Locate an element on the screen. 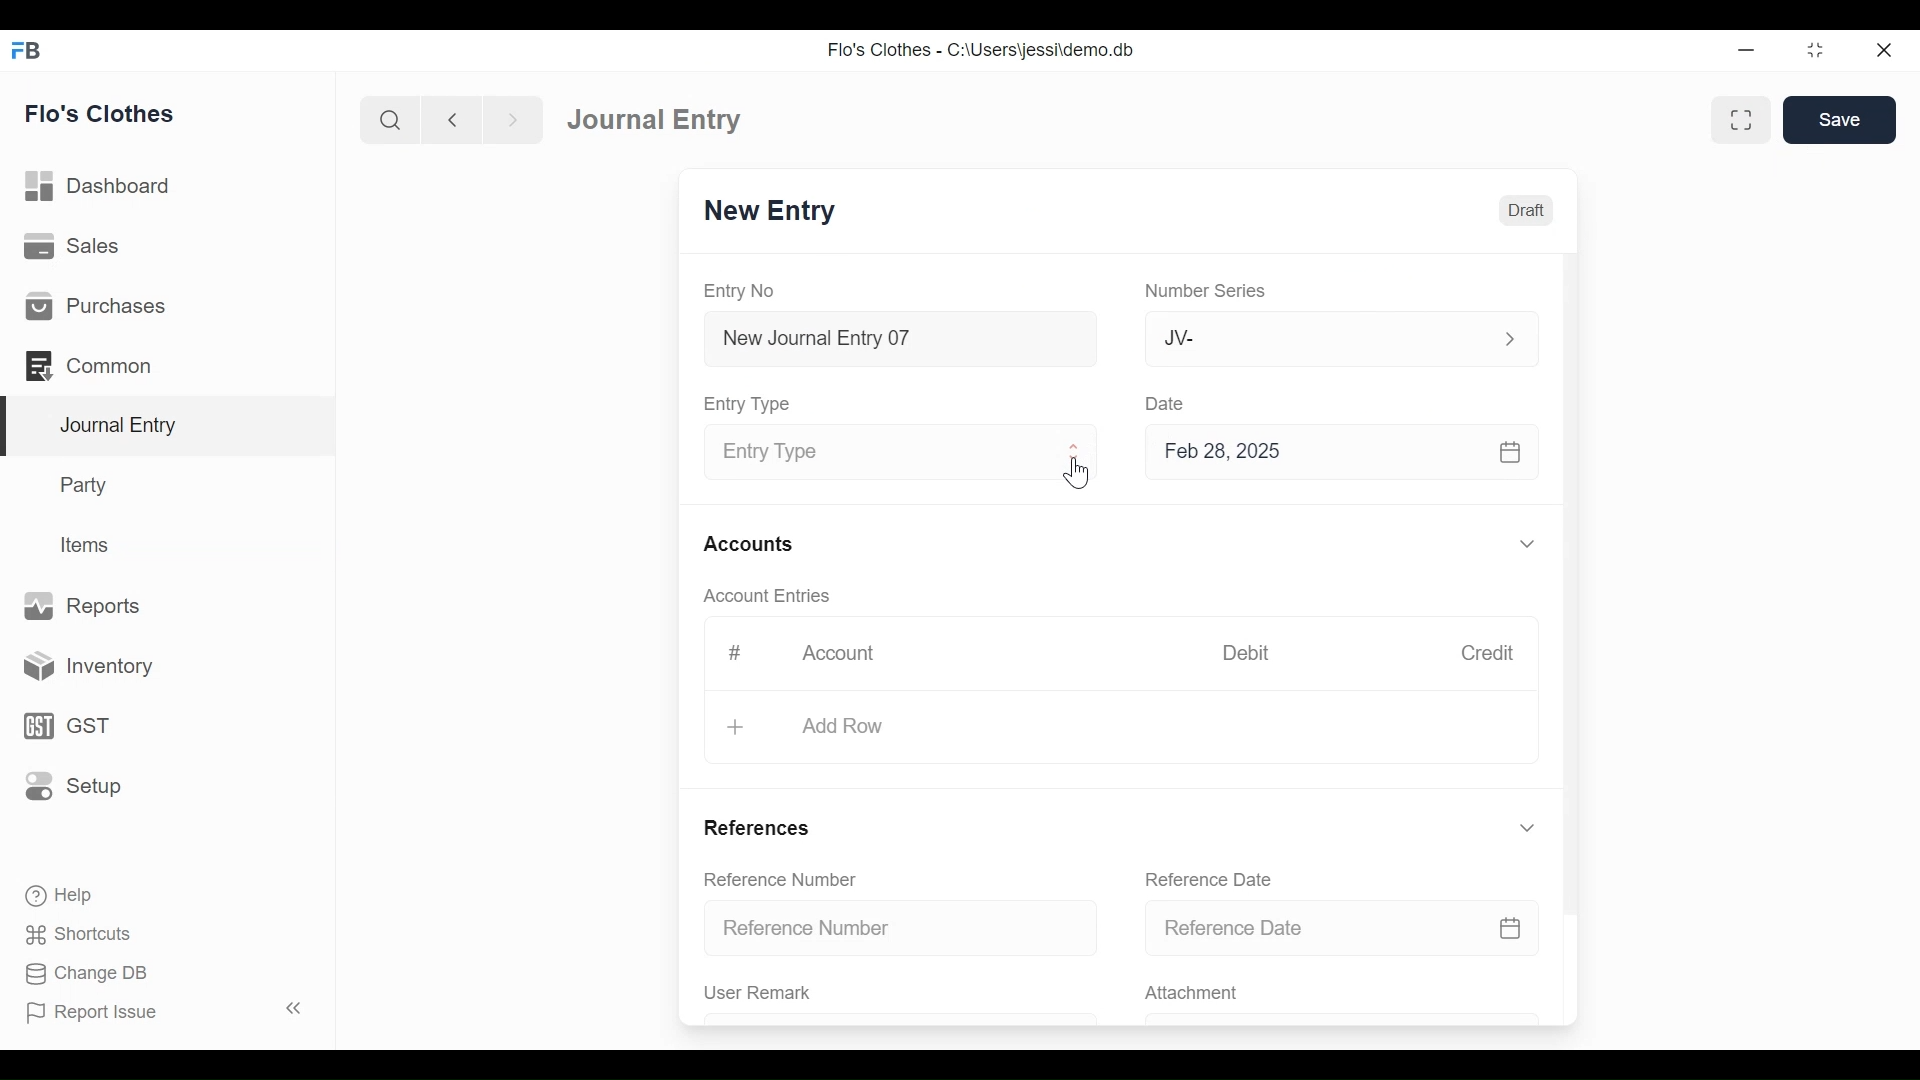 The image size is (1920, 1080). + Add Row is located at coordinates (830, 727).